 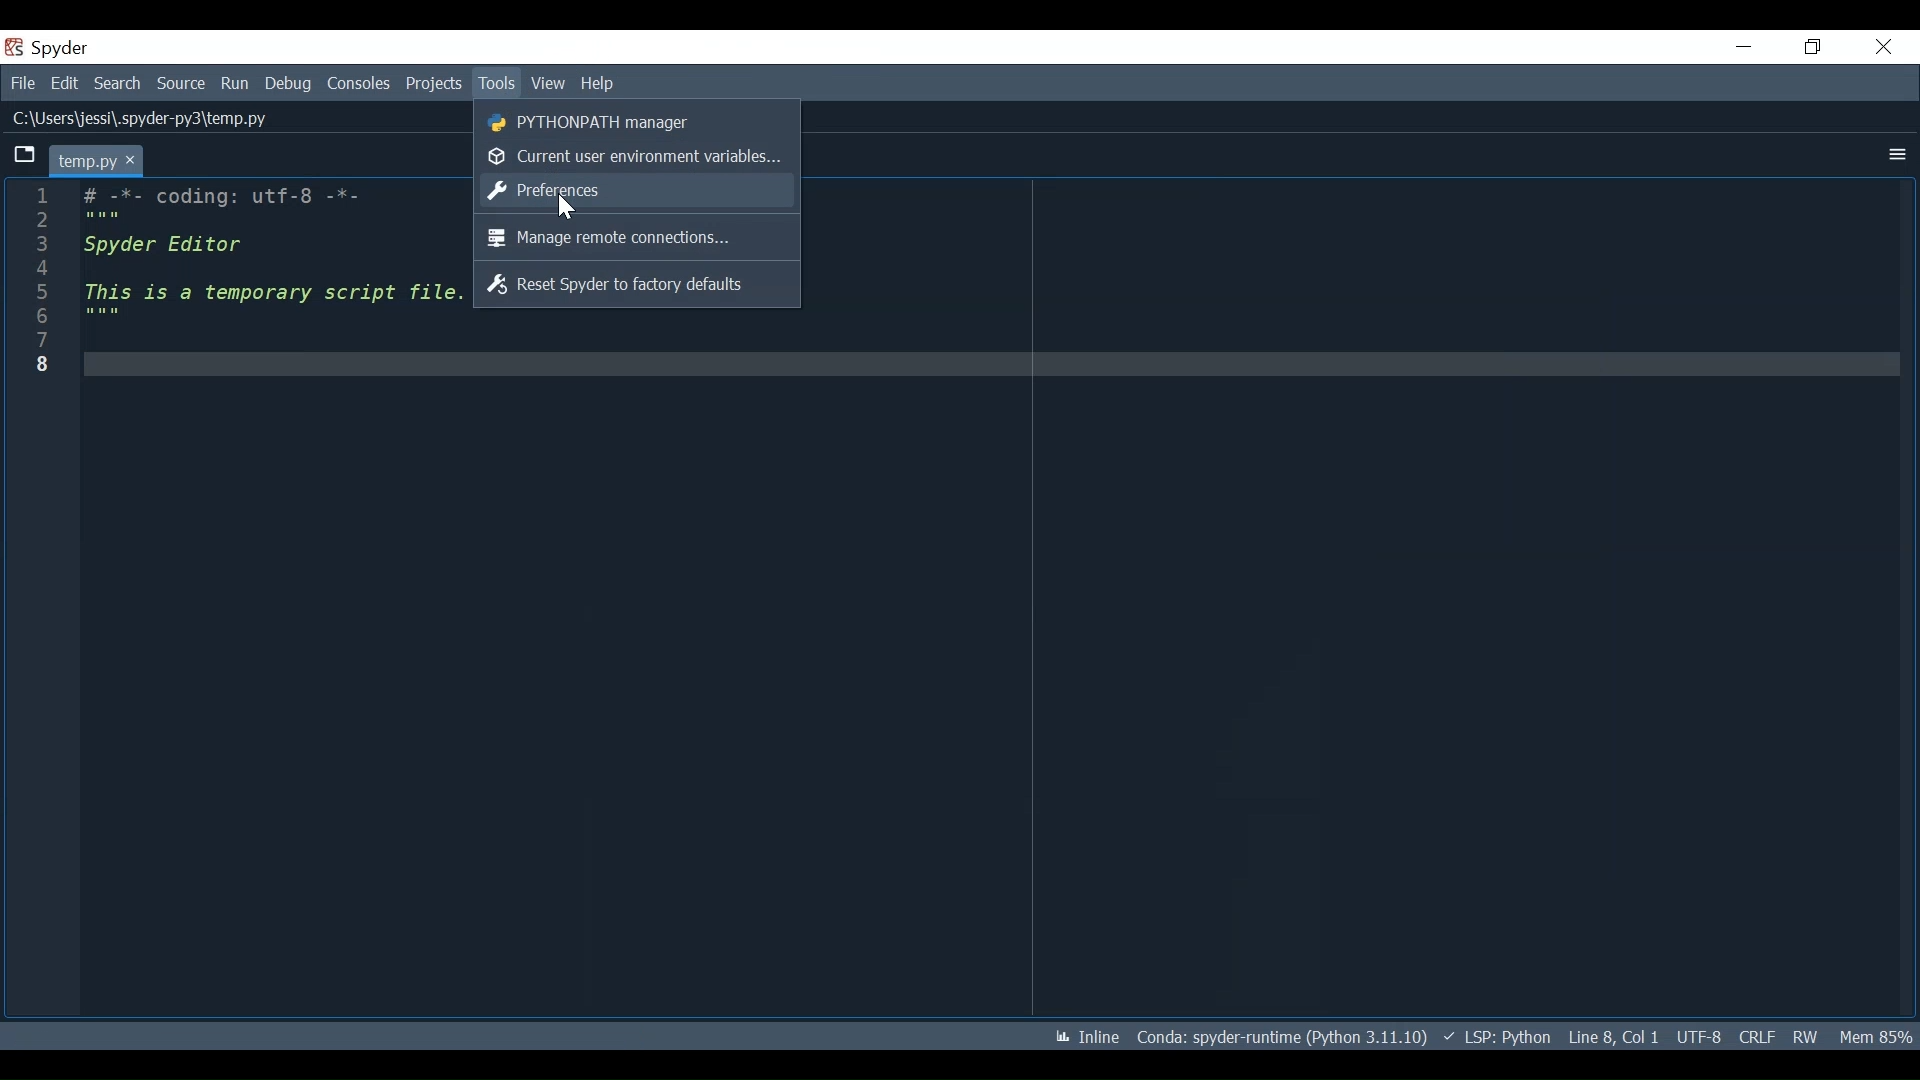 What do you see at coordinates (49, 48) in the screenshot?
I see `Spyder Desktop Icon` at bounding box center [49, 48].